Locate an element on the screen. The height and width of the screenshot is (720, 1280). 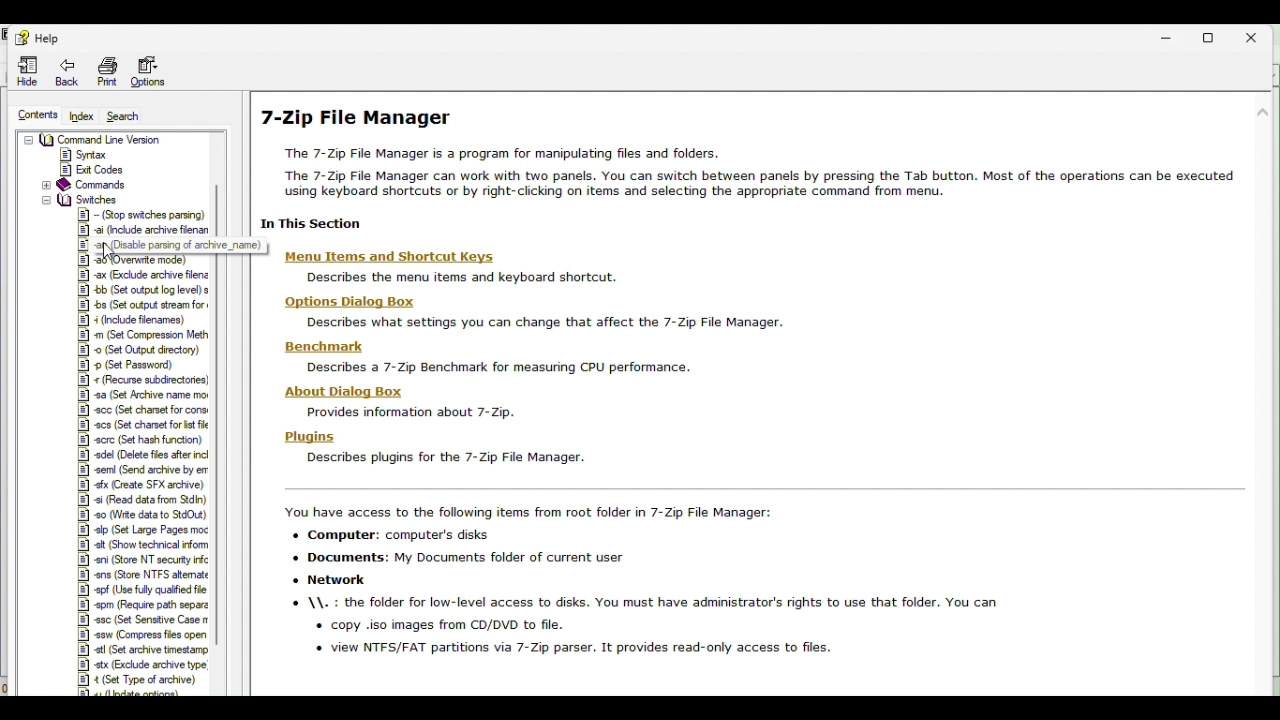
|#] secre (Set hash function) is located at coordinates (142, 440).